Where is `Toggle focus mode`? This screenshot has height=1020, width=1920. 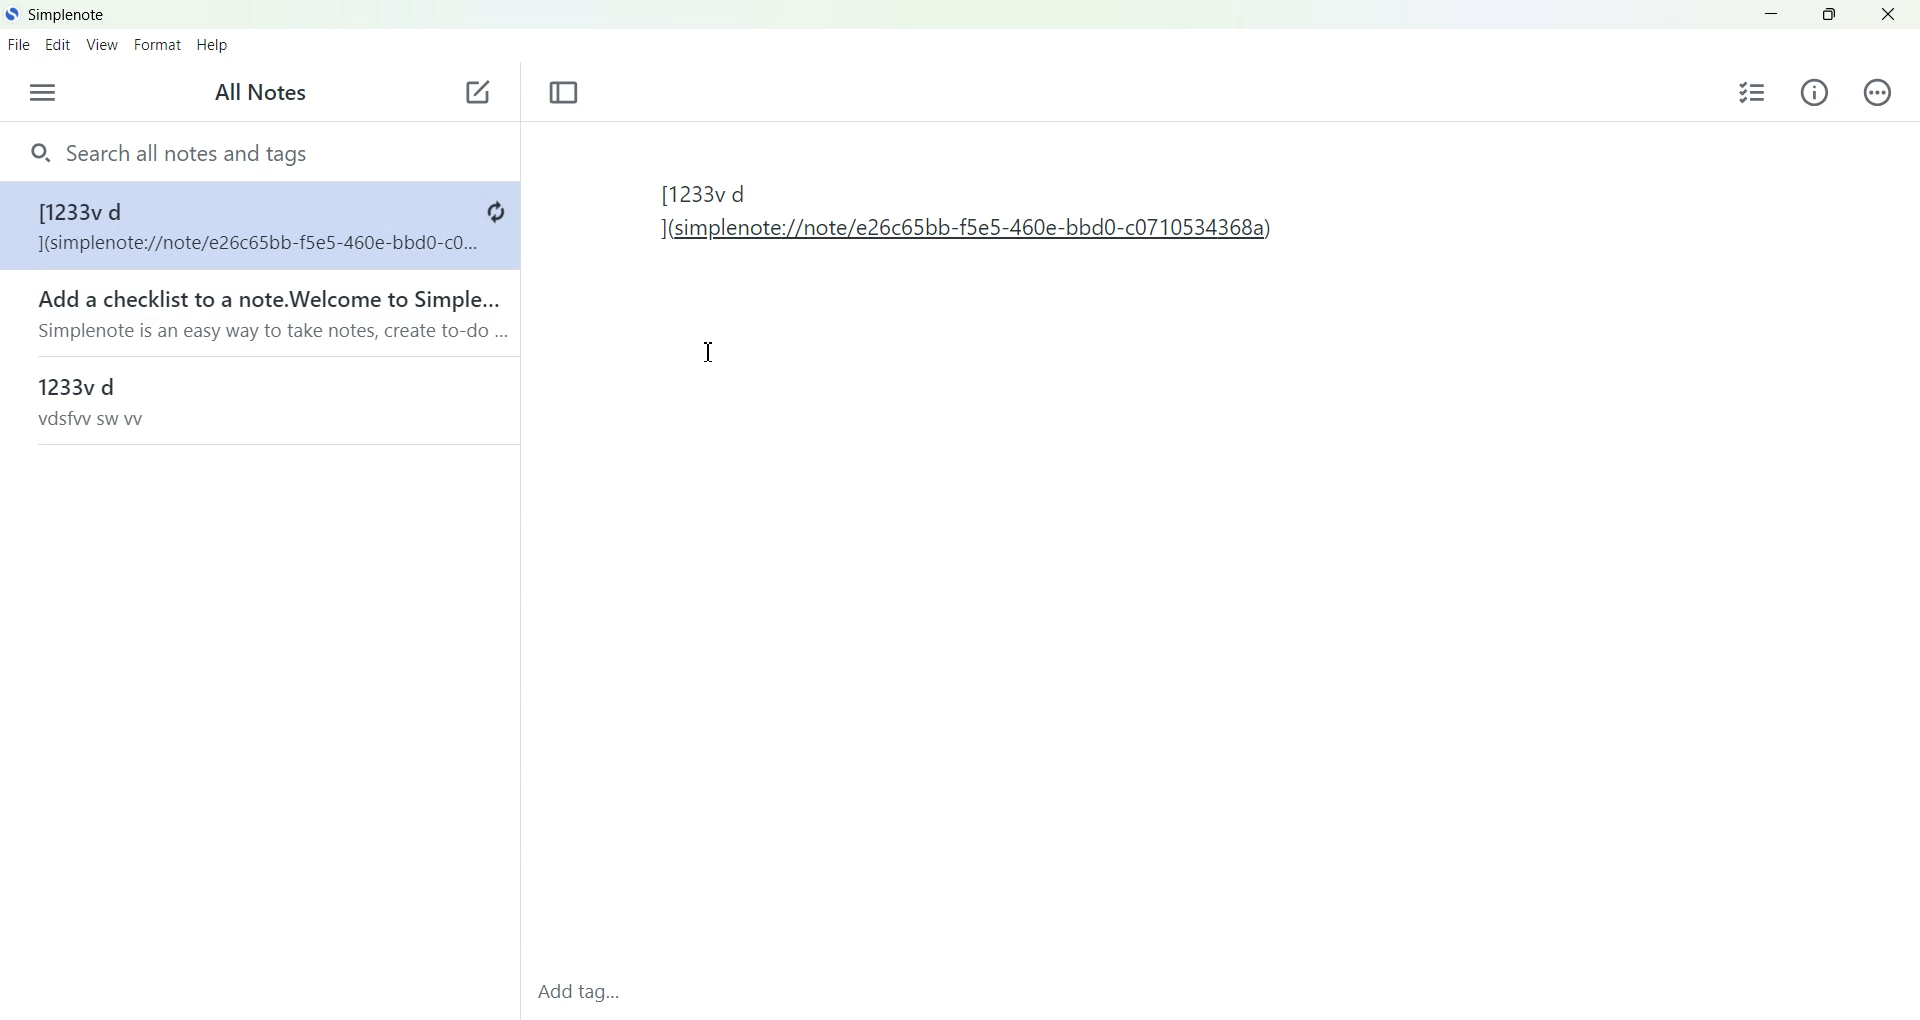 Toggle focus mode is located at coordinates (565, 93).